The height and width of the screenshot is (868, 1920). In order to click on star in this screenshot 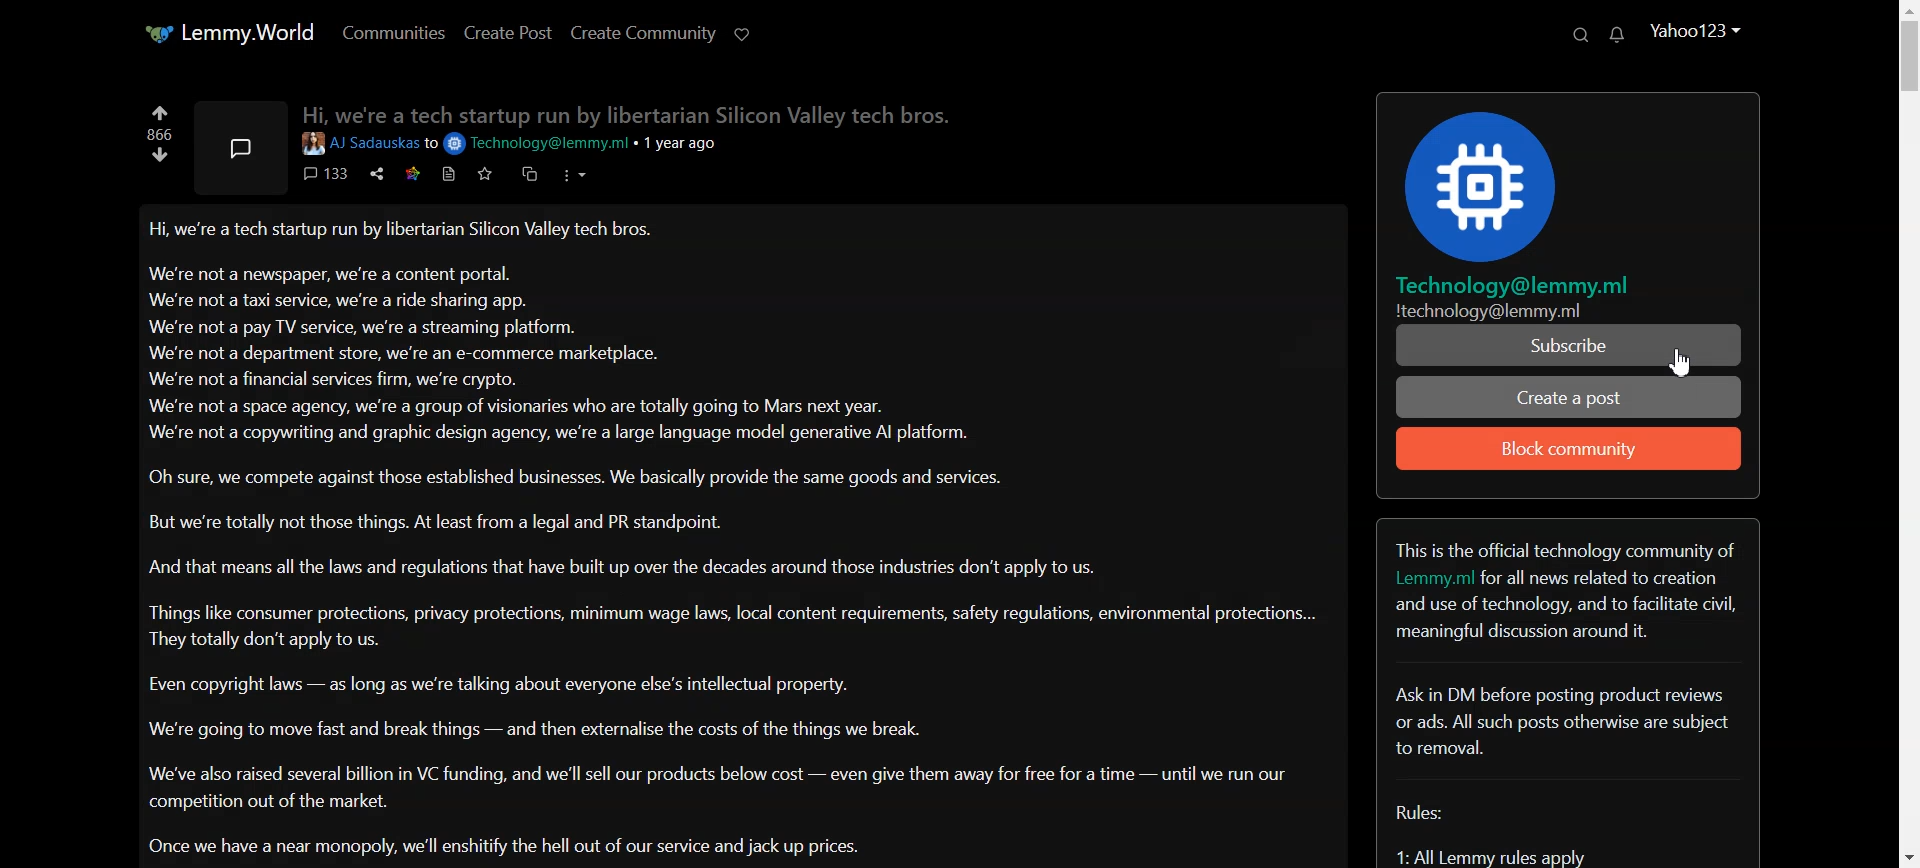, I will do `click(409, 173)`.